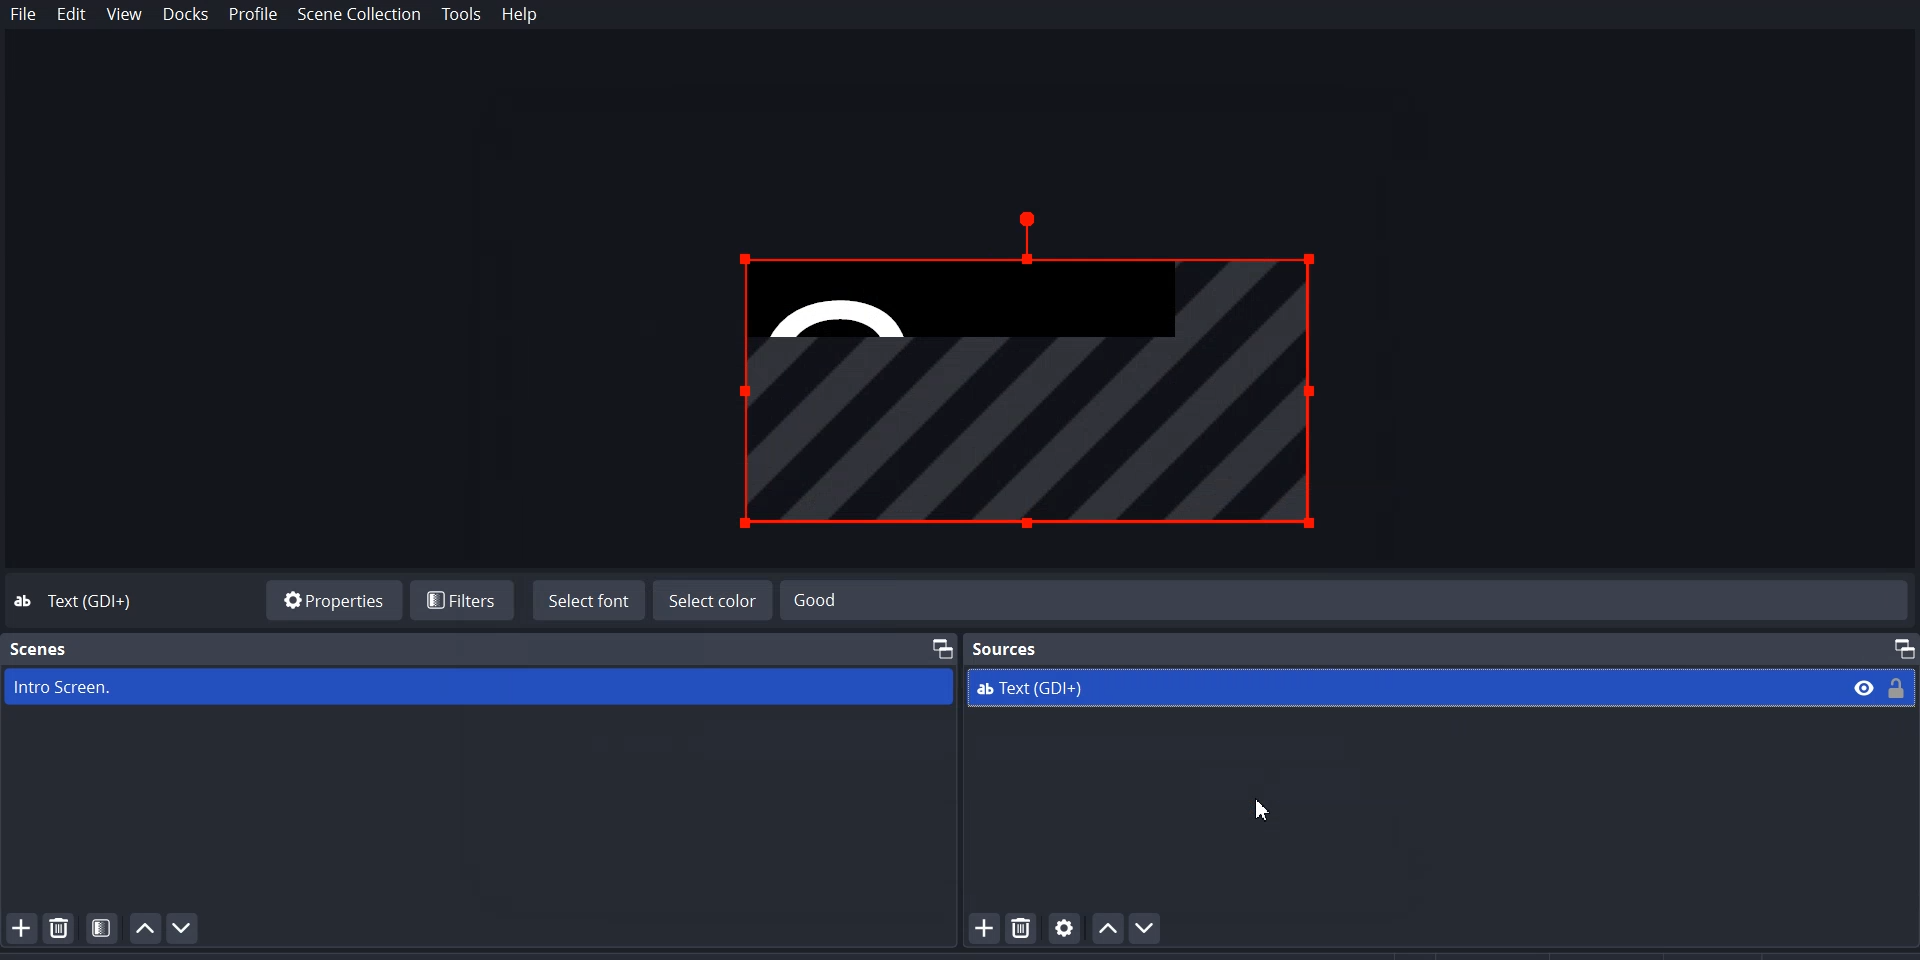 This screenshot has height=960, width=1920. I want to click on Select font, so click(585, 603).